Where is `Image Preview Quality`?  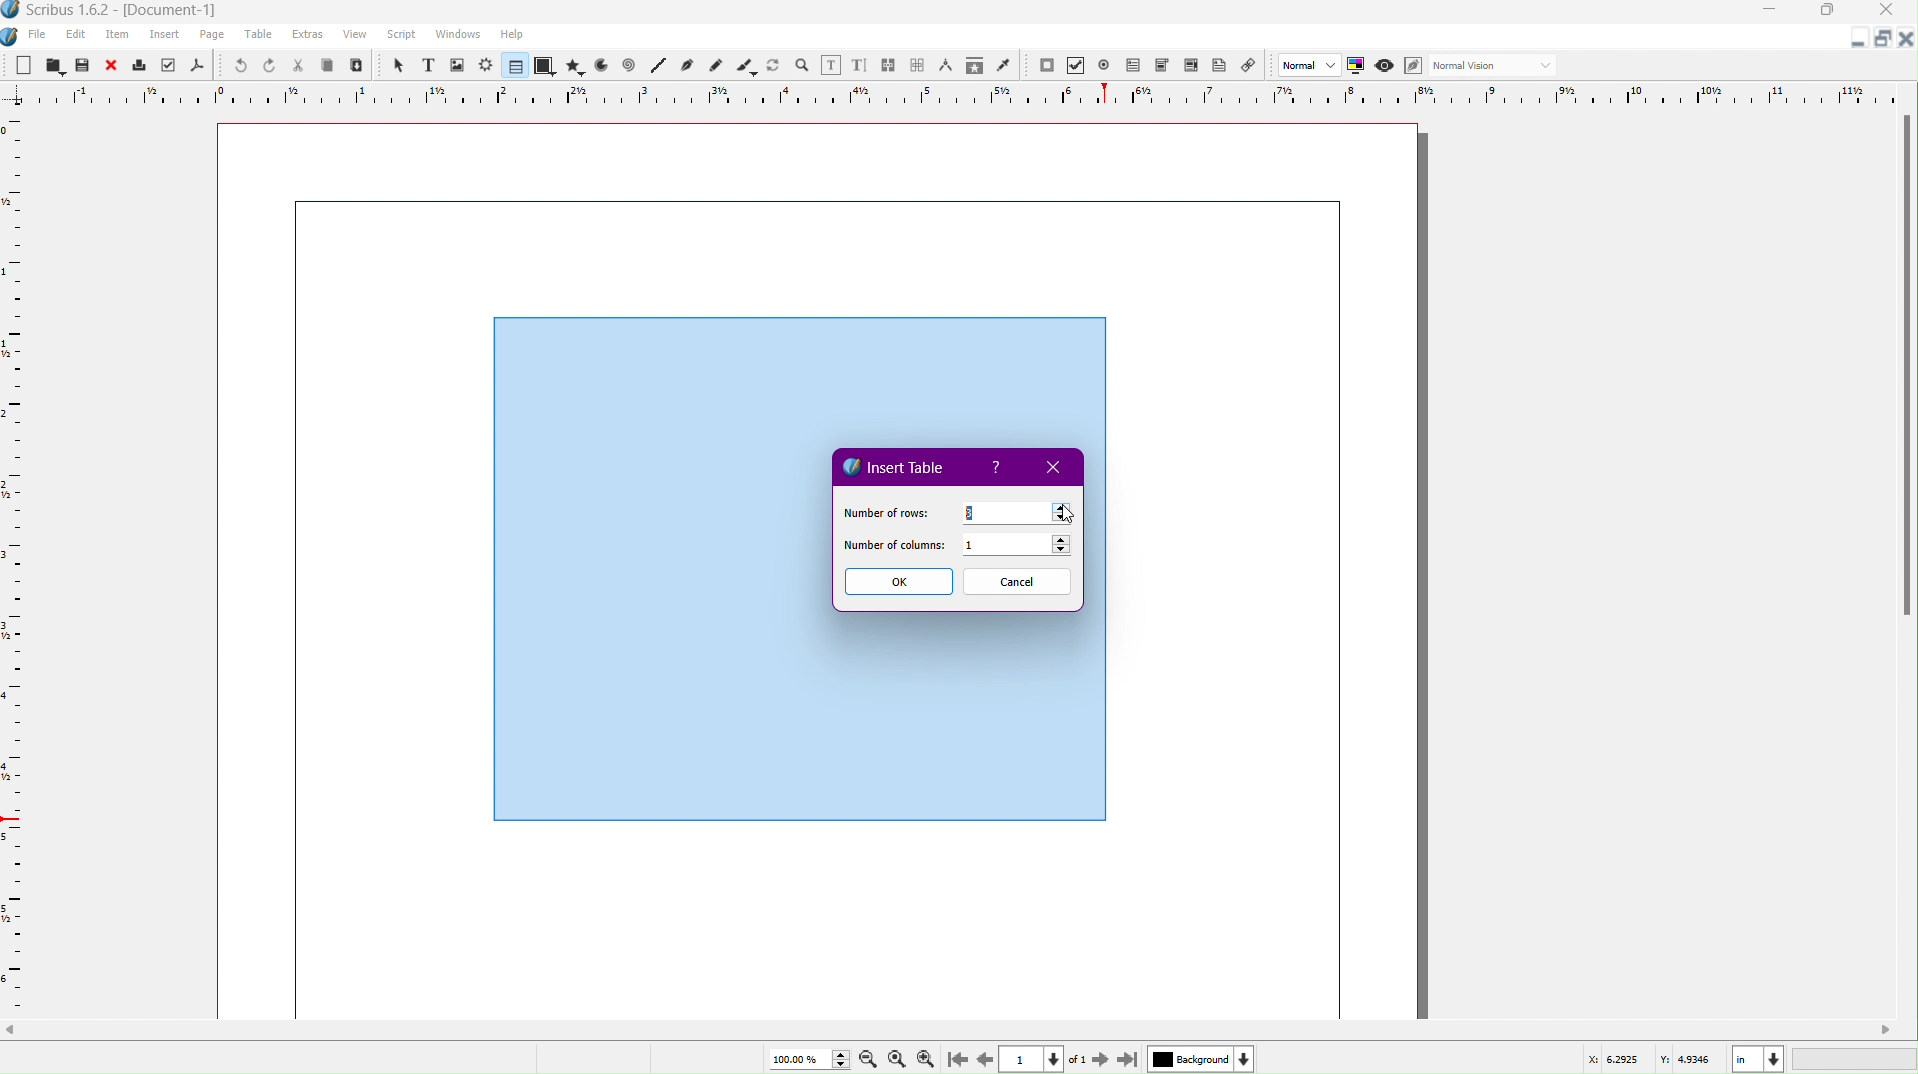
Image Preview Quality is located at coordinates (1310, 64).